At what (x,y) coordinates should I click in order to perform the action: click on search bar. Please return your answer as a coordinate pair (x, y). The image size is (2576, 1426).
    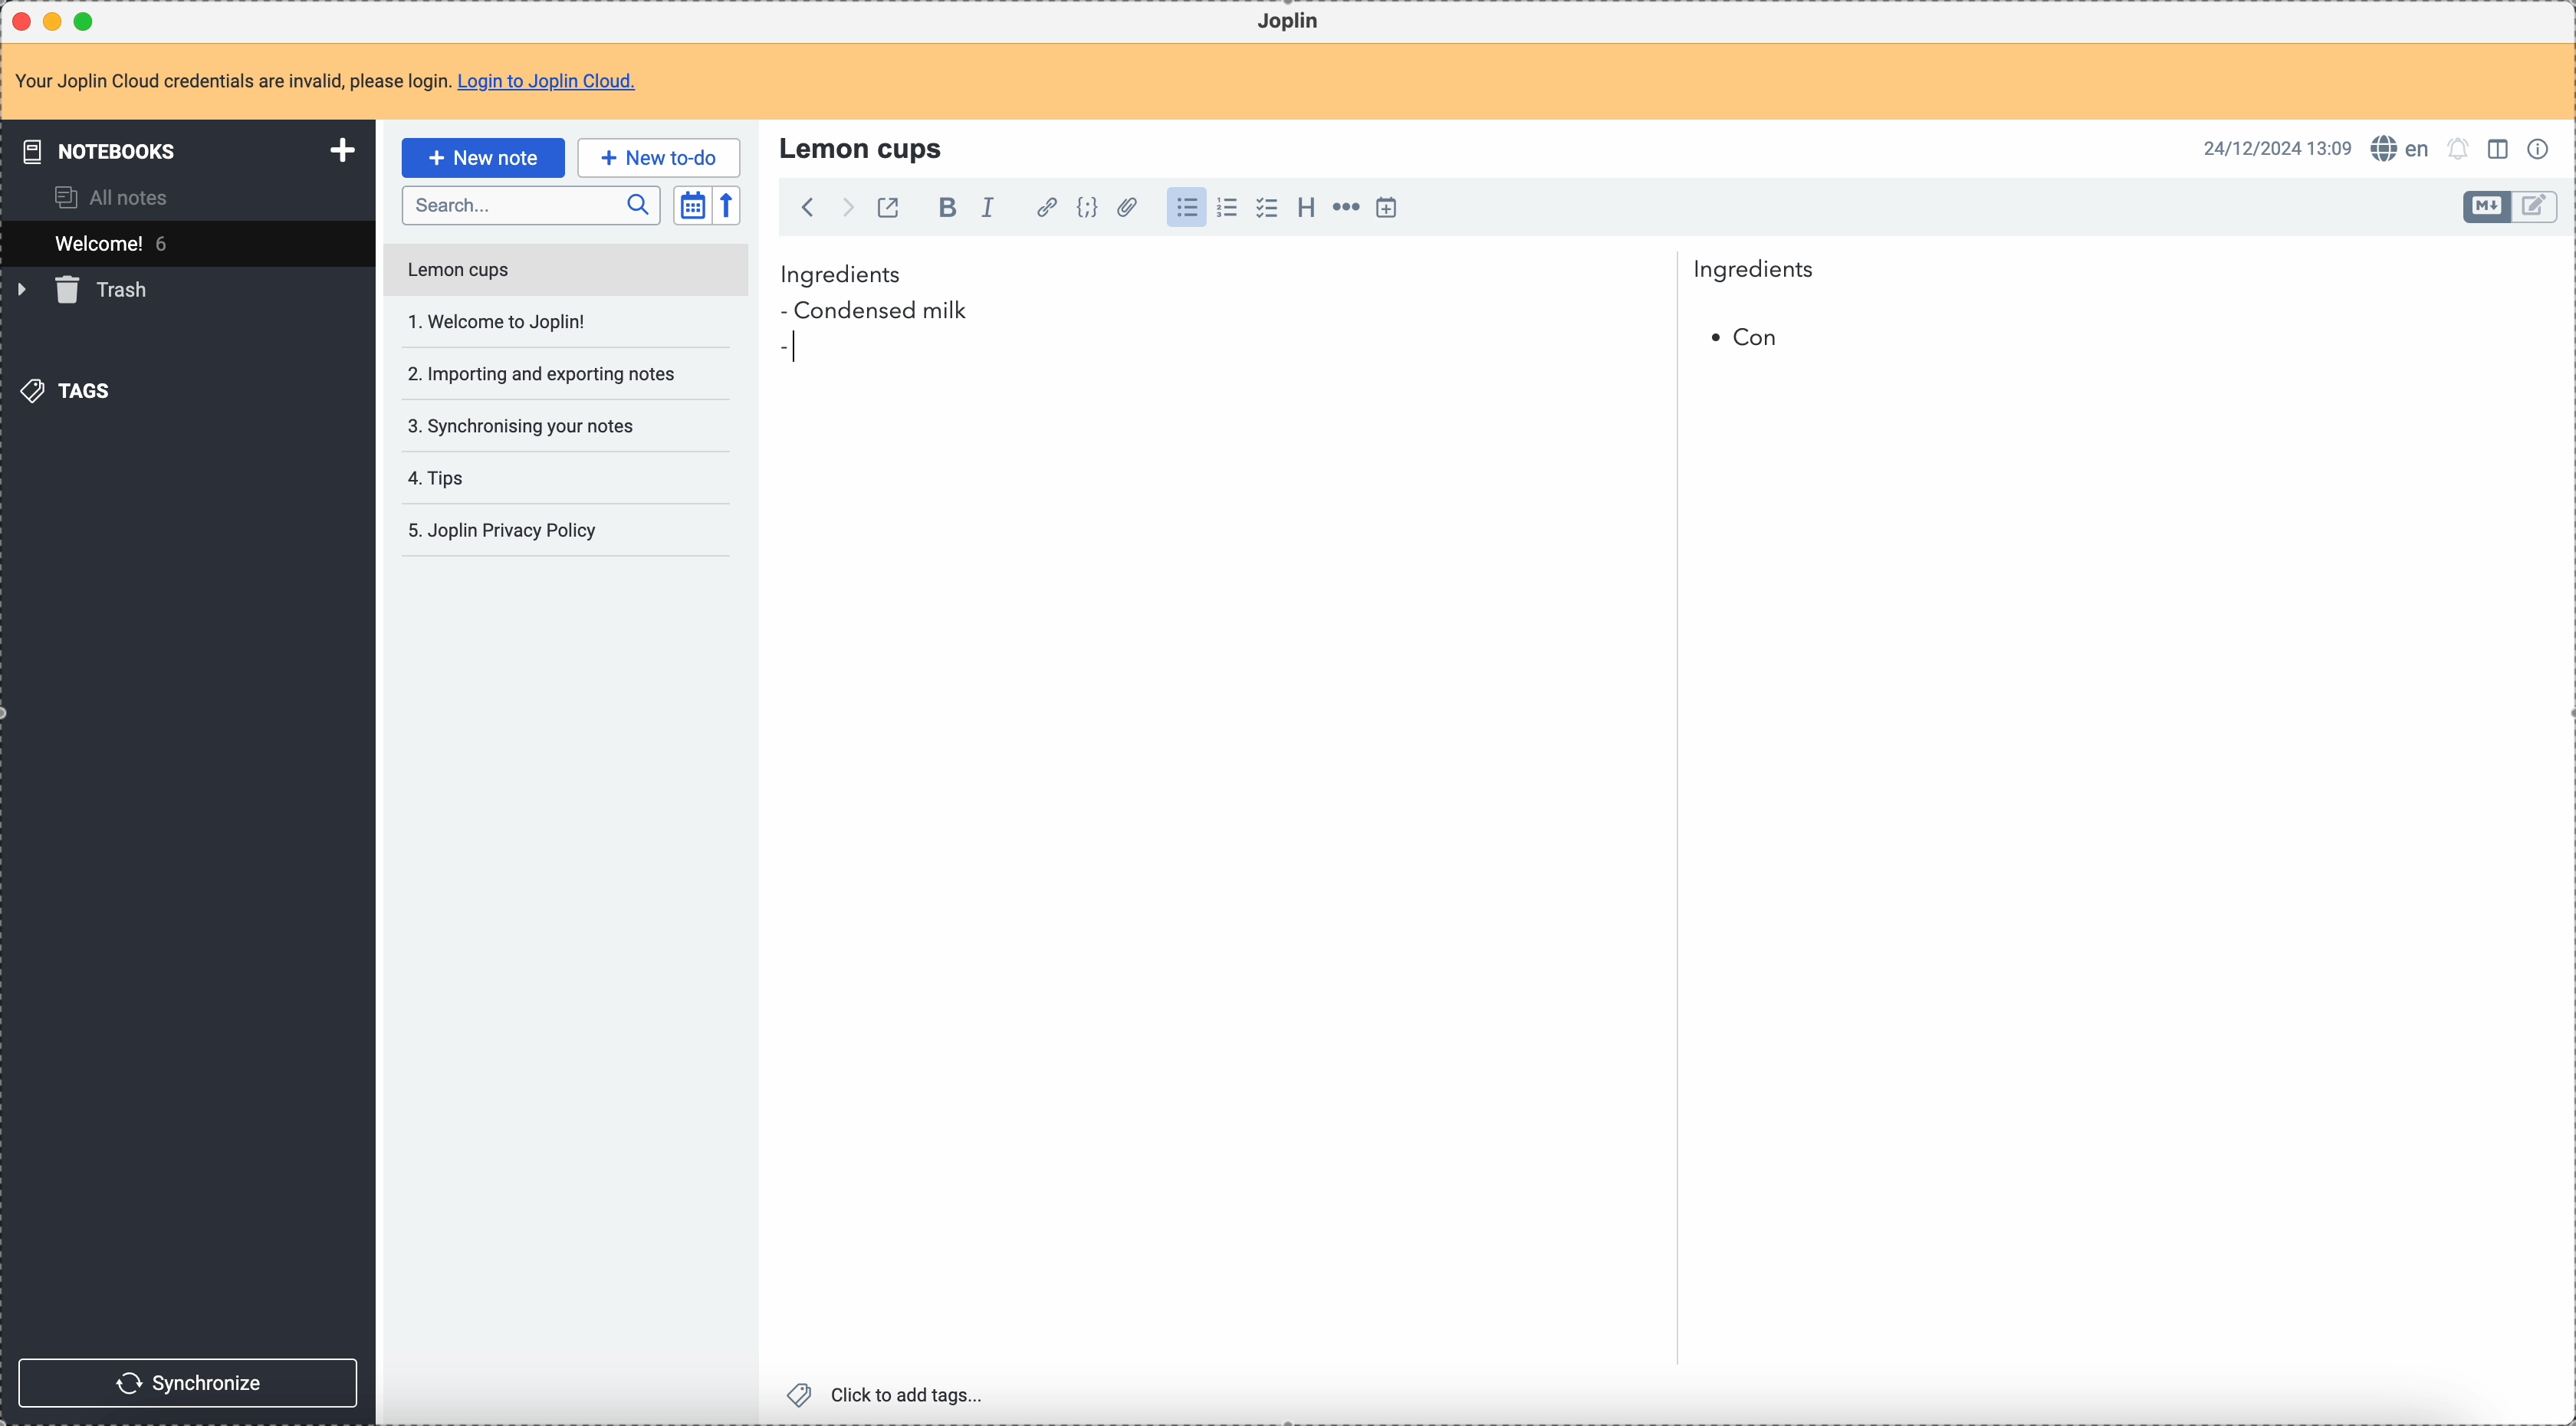
    Looking at the image, I should click on (530, 206).